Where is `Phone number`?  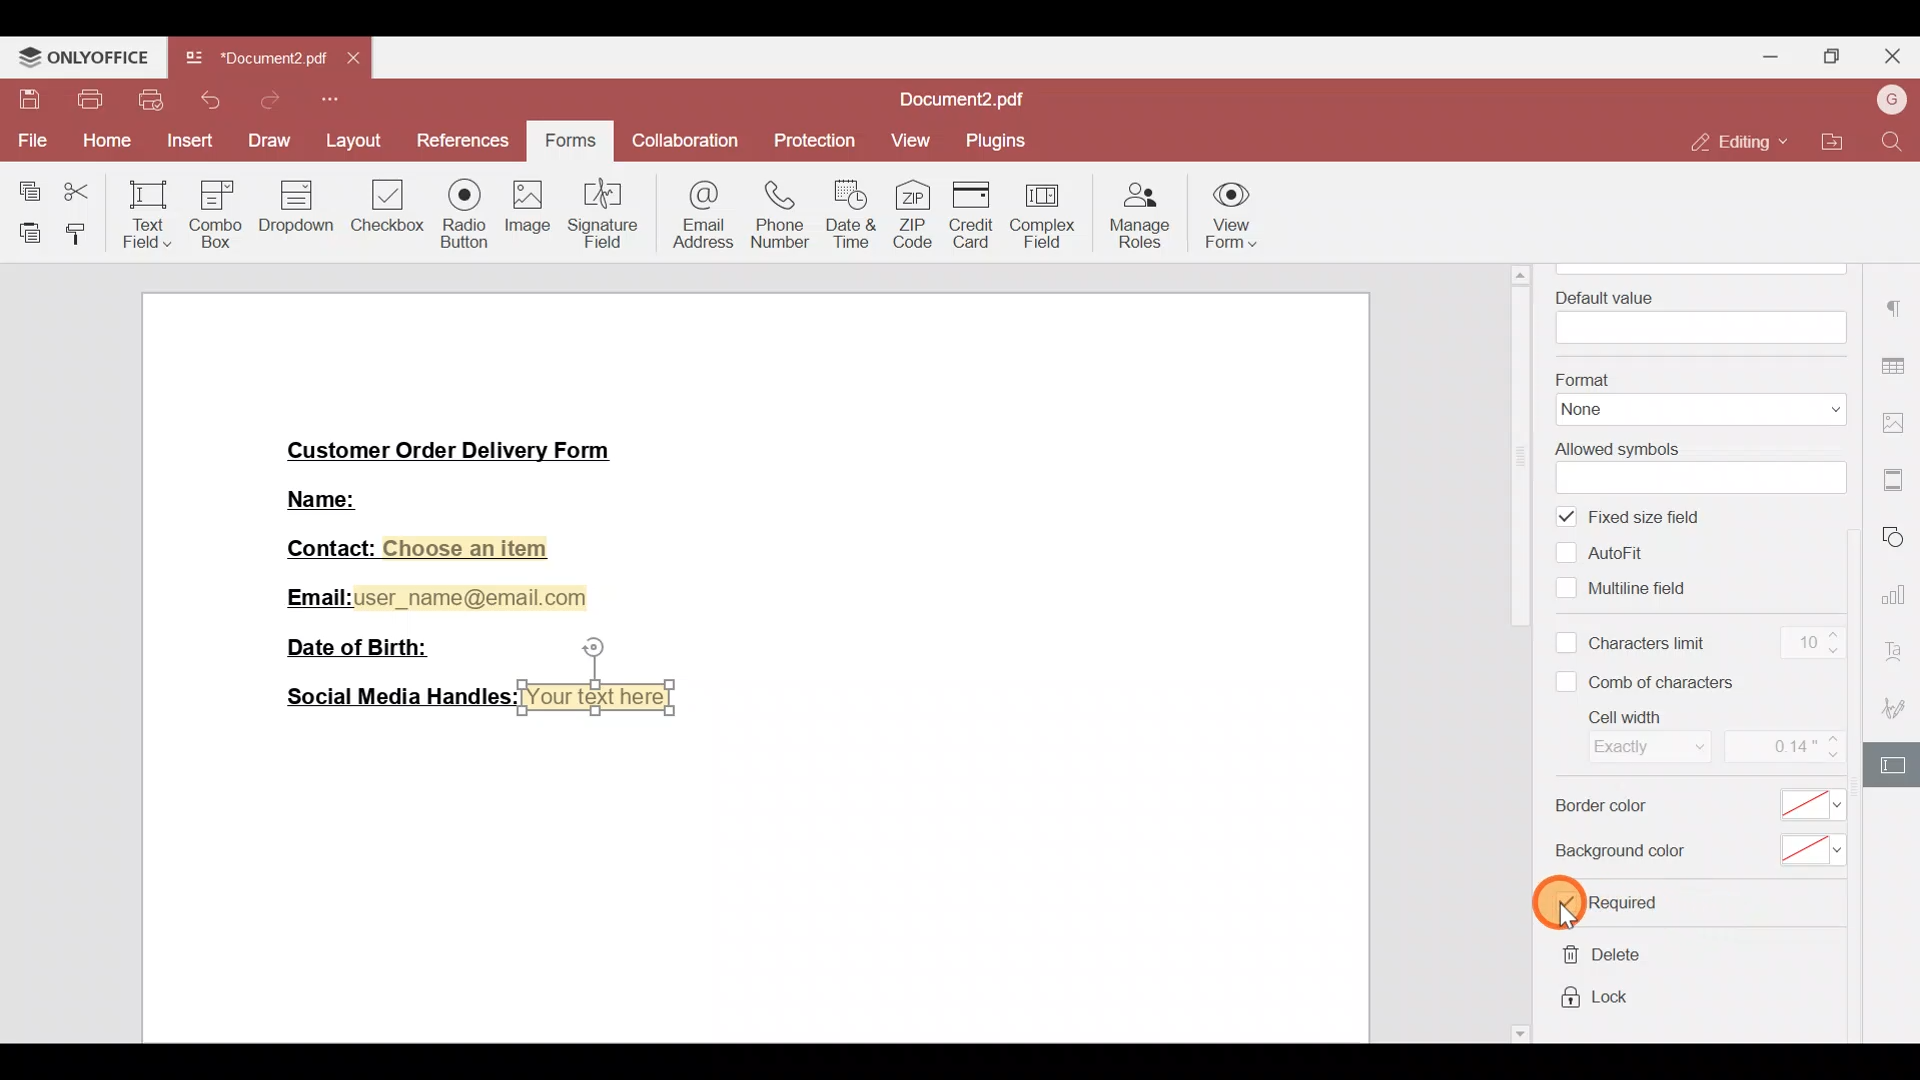 Phone number is located at coordinates (773, 215).